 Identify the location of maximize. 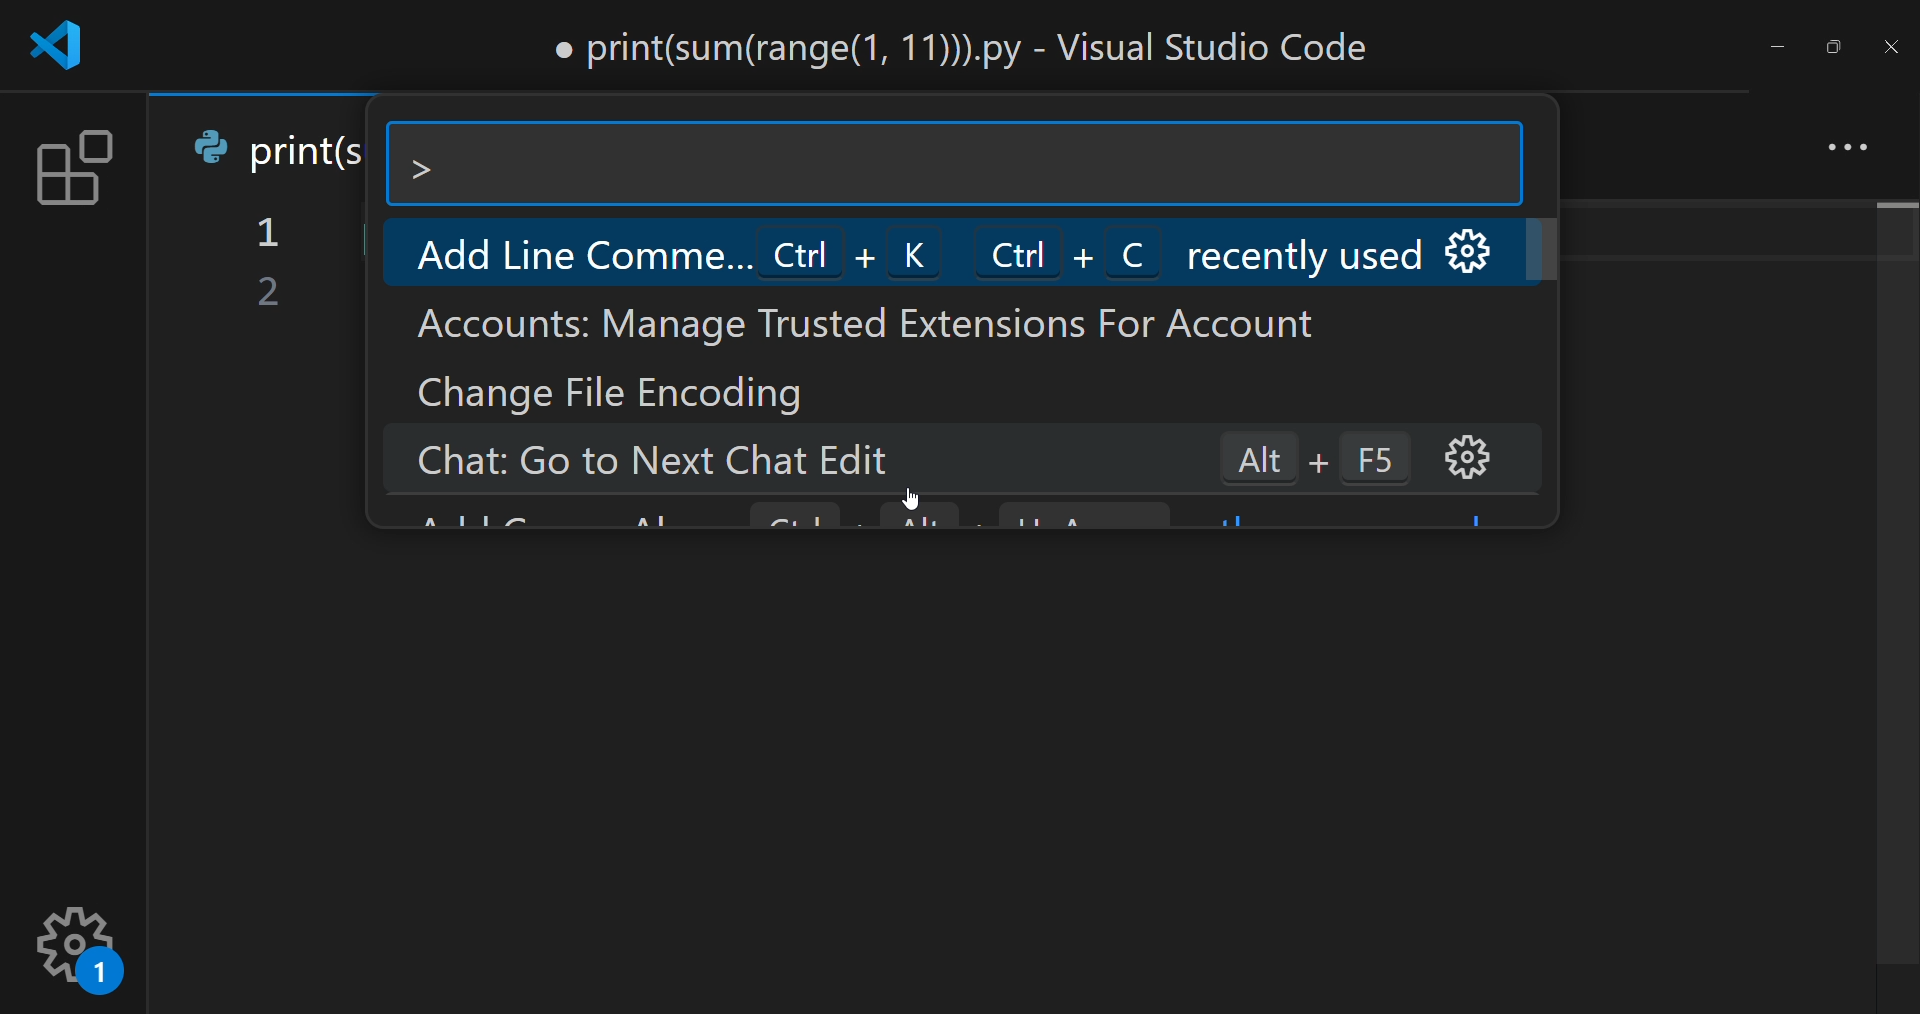
(1828, 42).